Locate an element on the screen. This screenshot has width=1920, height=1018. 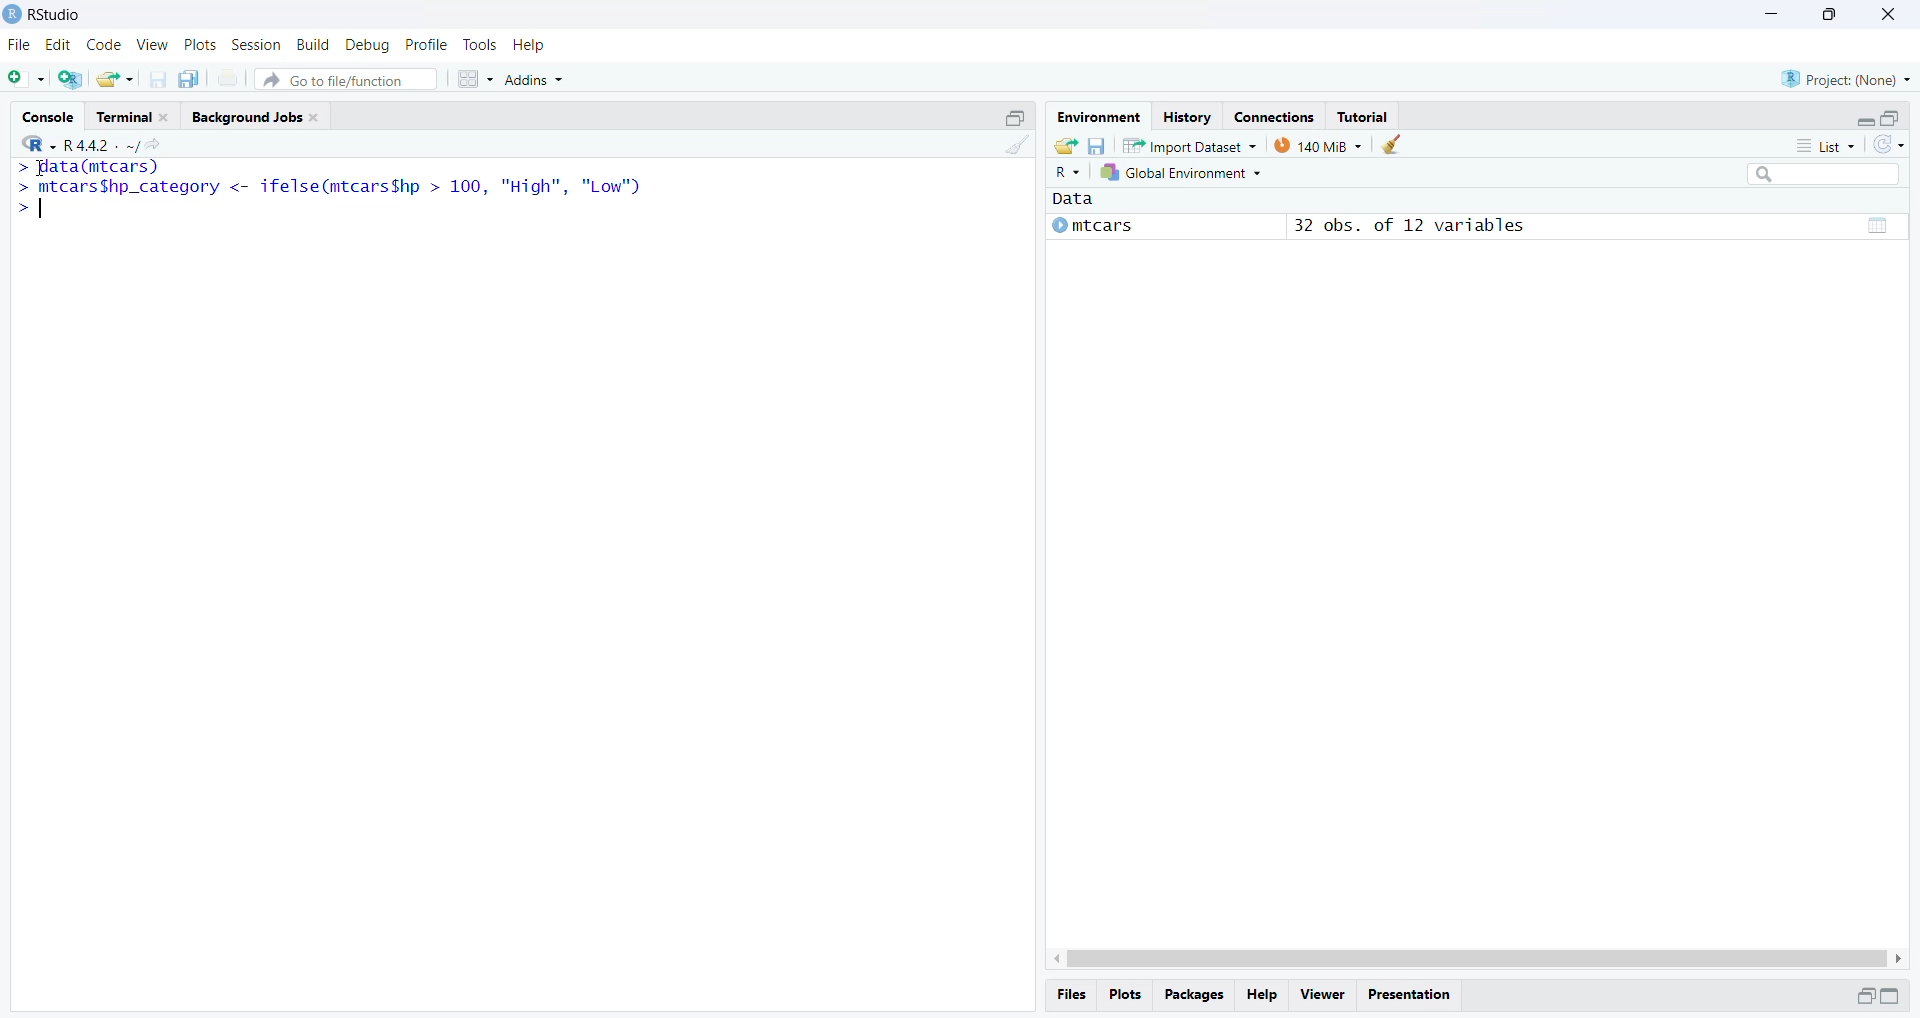
Load workspace is located at coordinates (1063, 145).